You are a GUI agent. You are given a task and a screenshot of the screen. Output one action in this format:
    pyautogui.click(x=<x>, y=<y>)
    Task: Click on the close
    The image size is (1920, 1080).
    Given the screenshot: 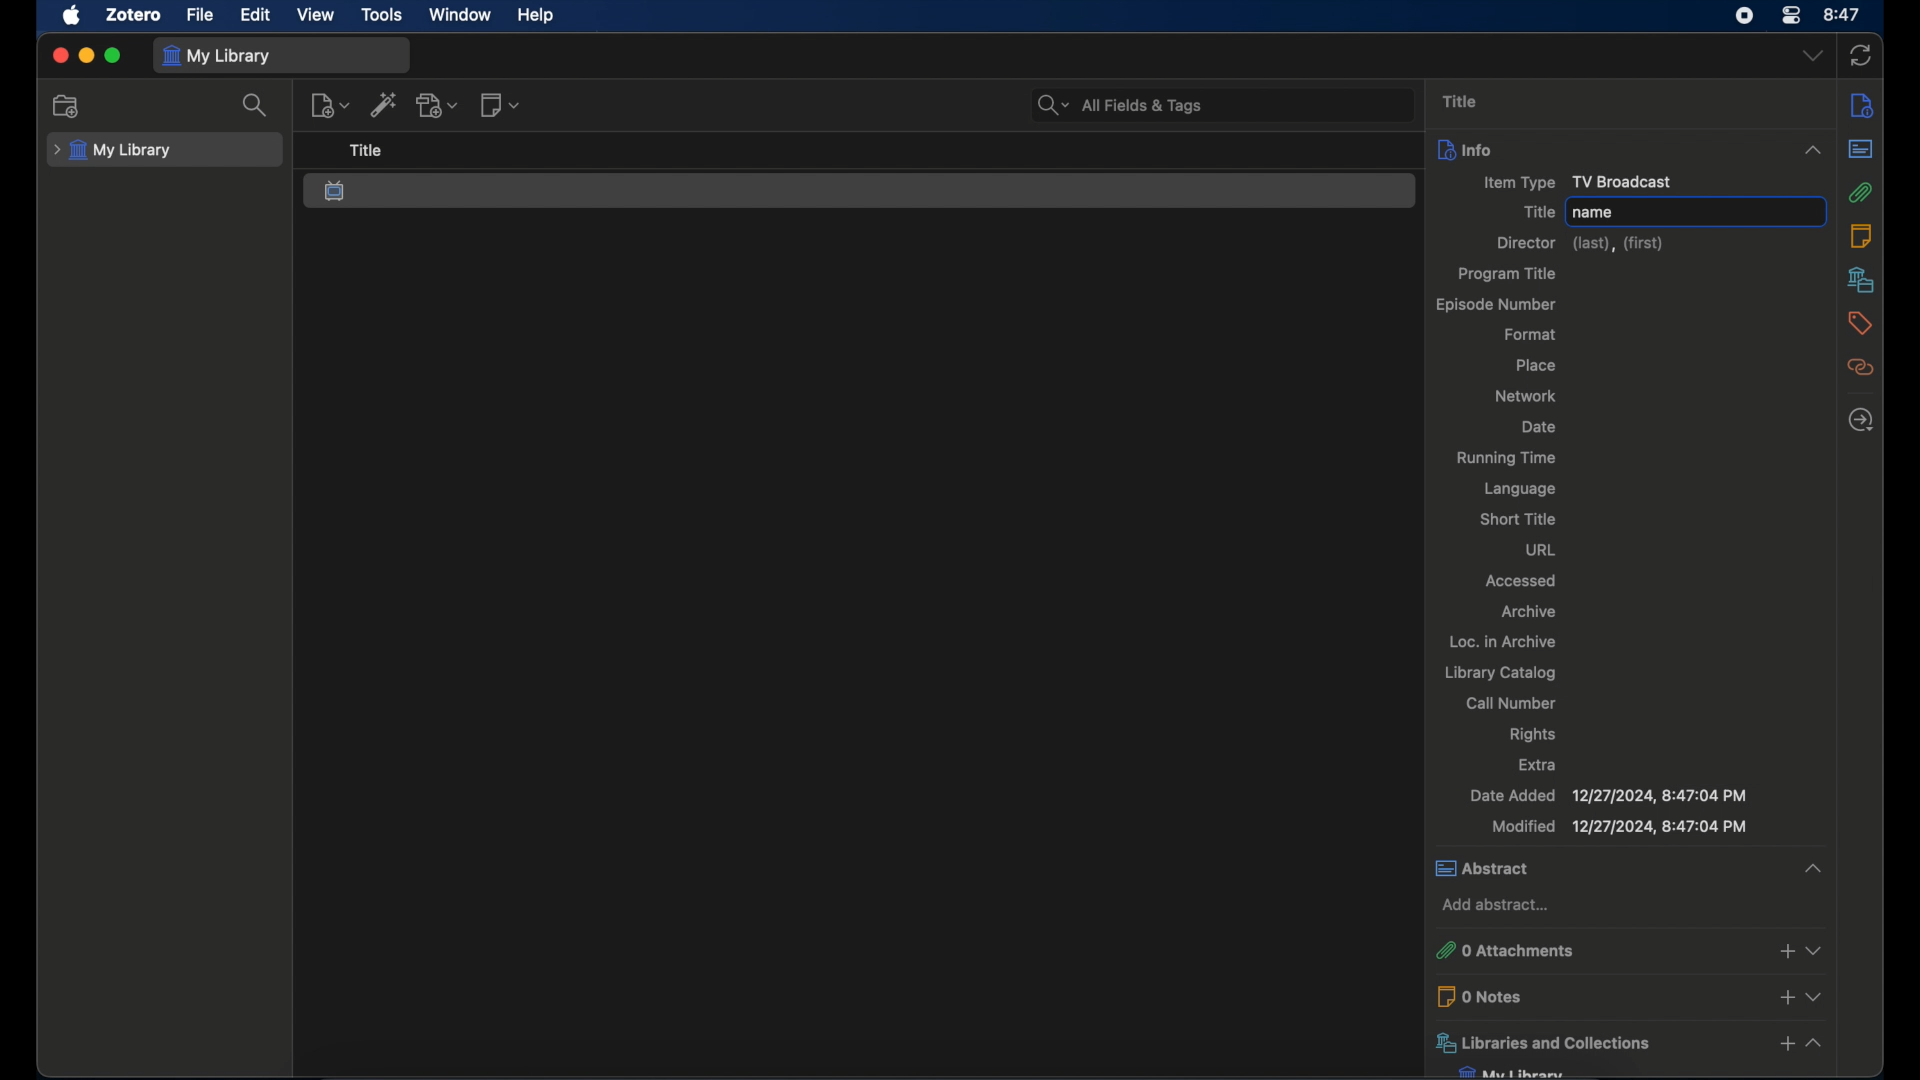 What is the action you would take?
    pyautogui.click(x=60, y=55)
    